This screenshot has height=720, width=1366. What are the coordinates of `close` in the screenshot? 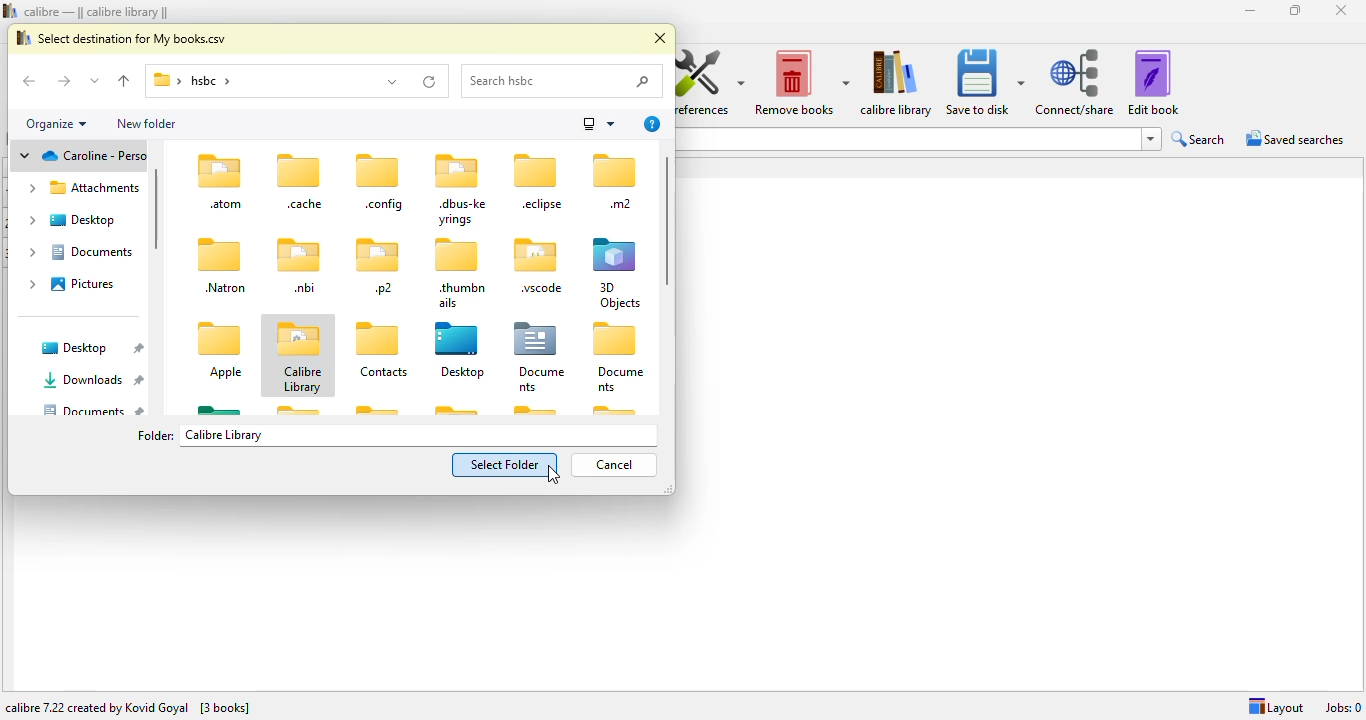 It's located at (660, 39).